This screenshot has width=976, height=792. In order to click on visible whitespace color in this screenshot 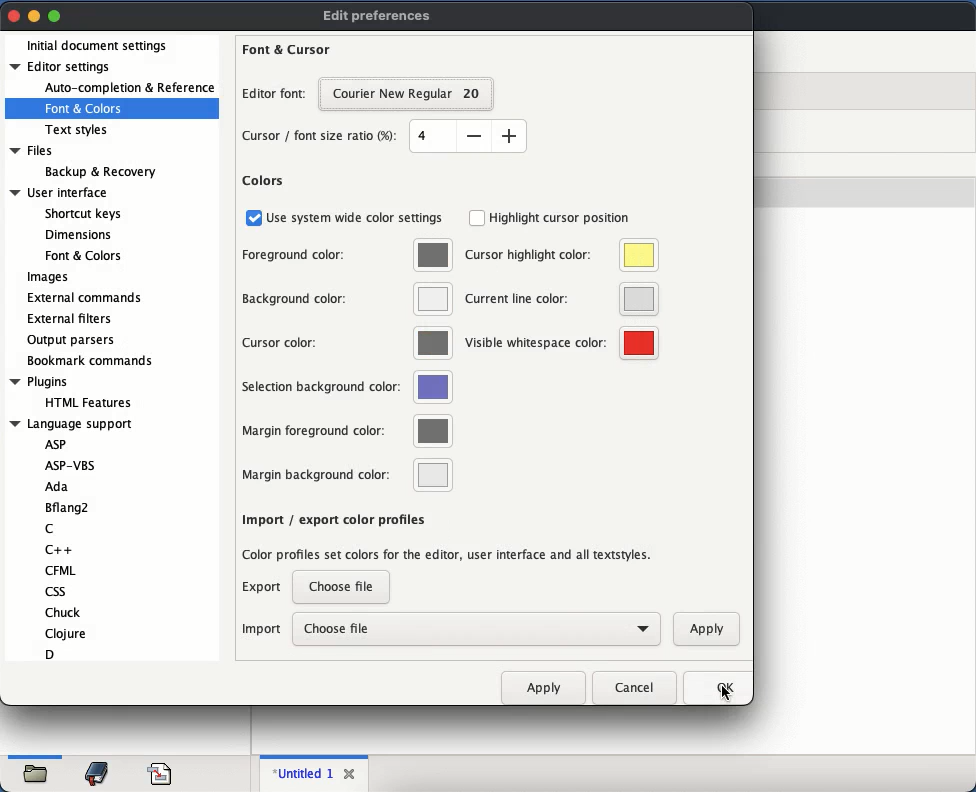, I will do `click(536, 344)`.